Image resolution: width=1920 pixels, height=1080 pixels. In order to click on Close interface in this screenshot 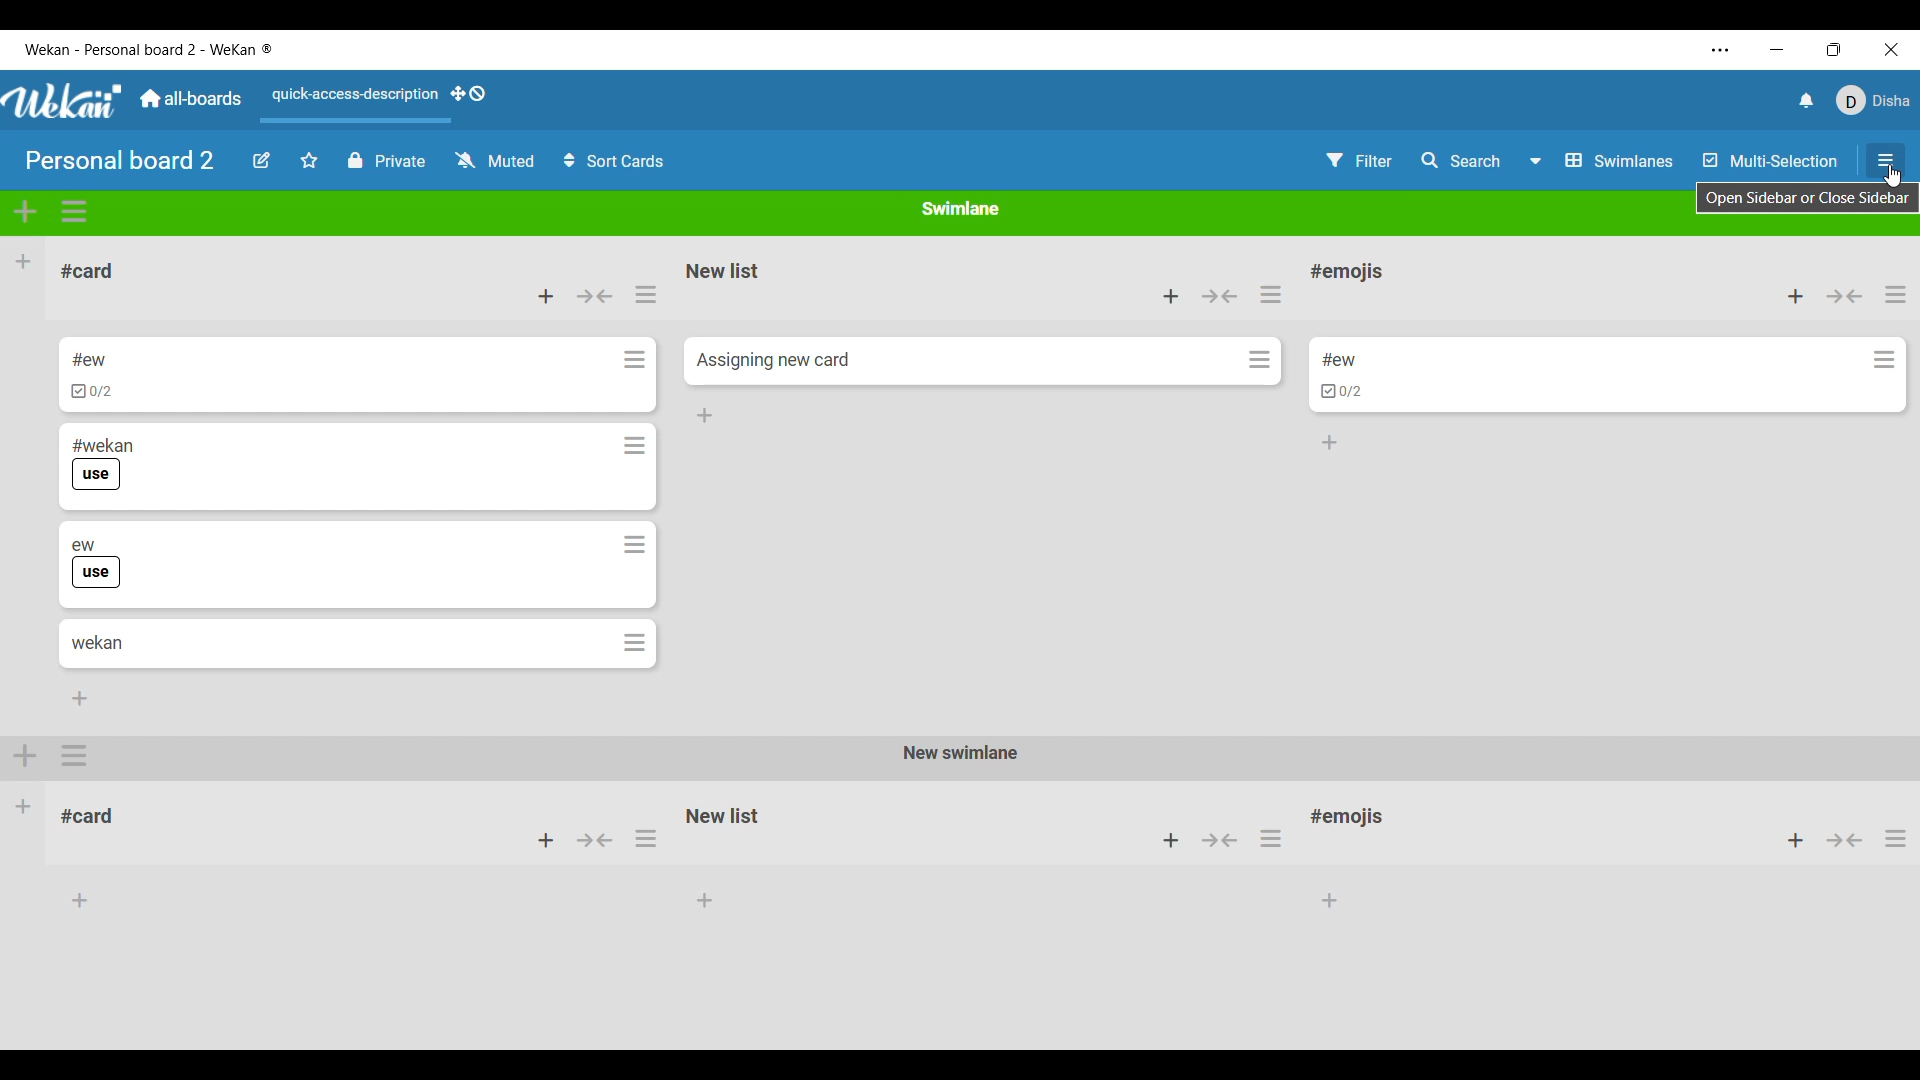, I will do `click(1892, 50)`.